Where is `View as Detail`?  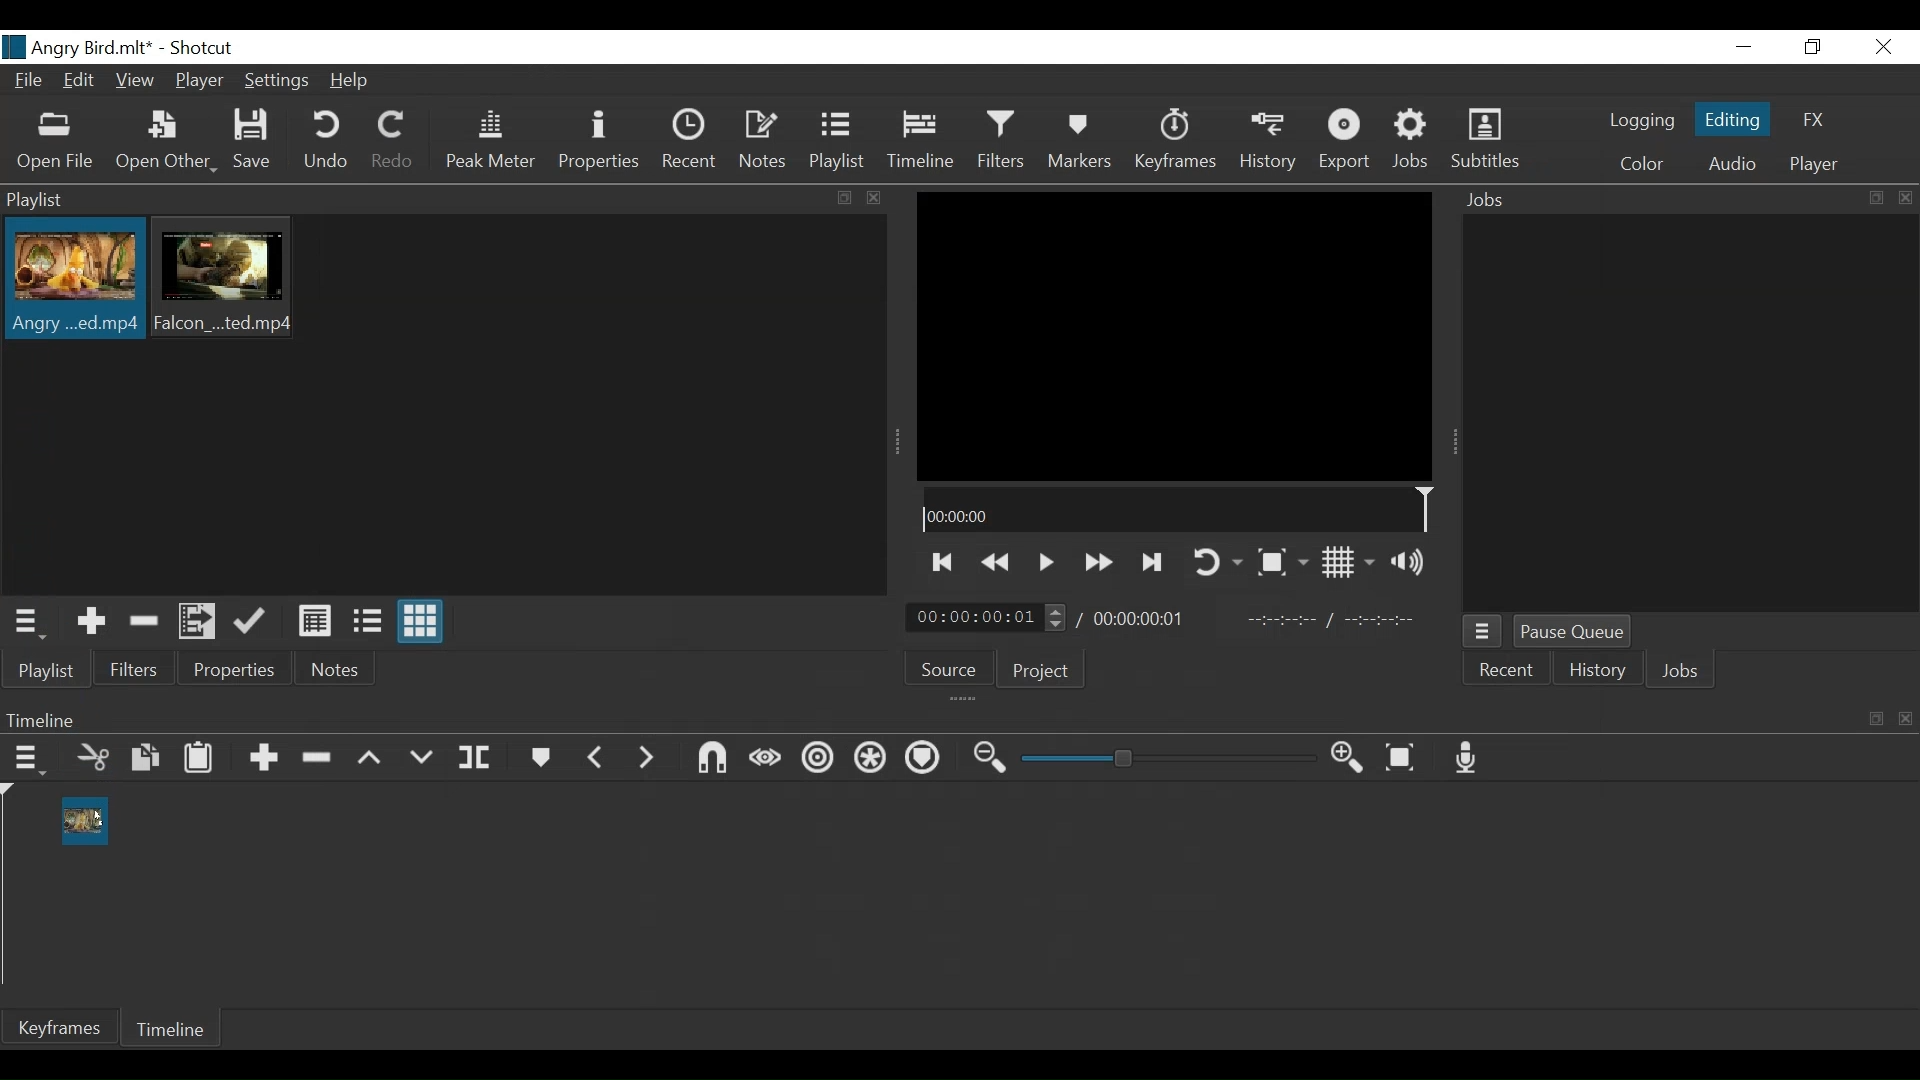
View as Detail is located at coordinates (314, 621).